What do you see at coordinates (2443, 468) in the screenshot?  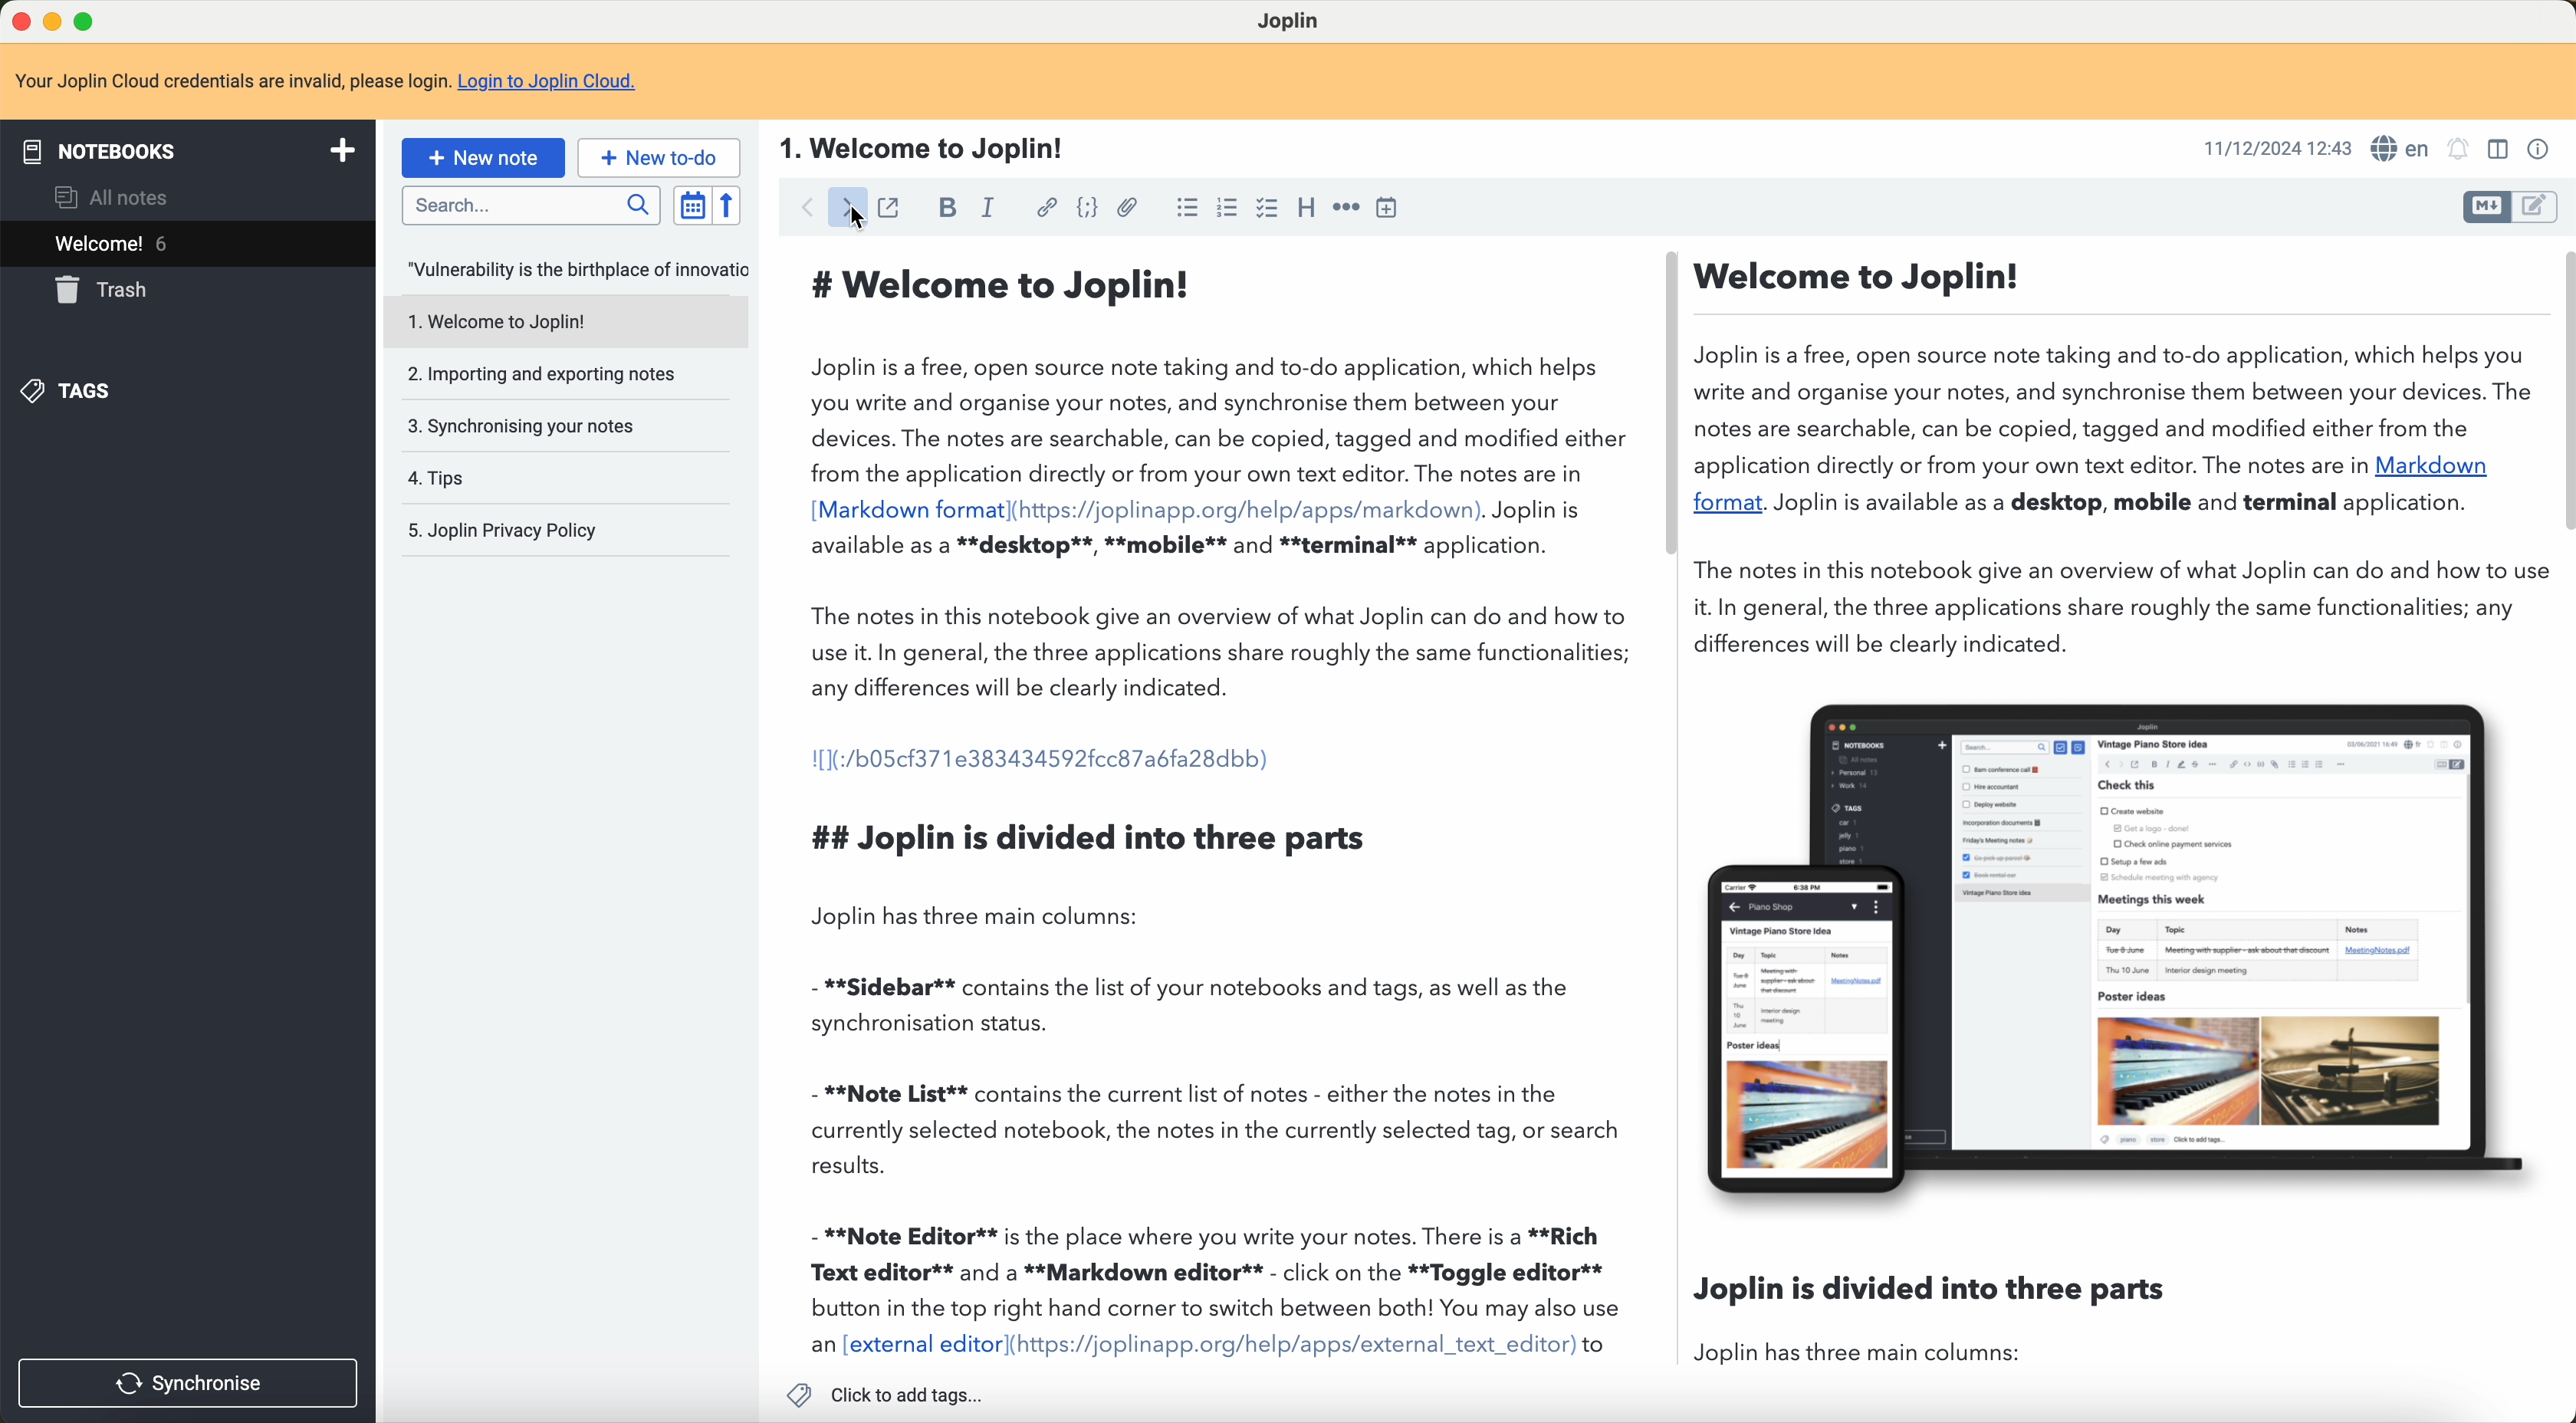 I see `Markdown` at bounding box center [2443, 468].